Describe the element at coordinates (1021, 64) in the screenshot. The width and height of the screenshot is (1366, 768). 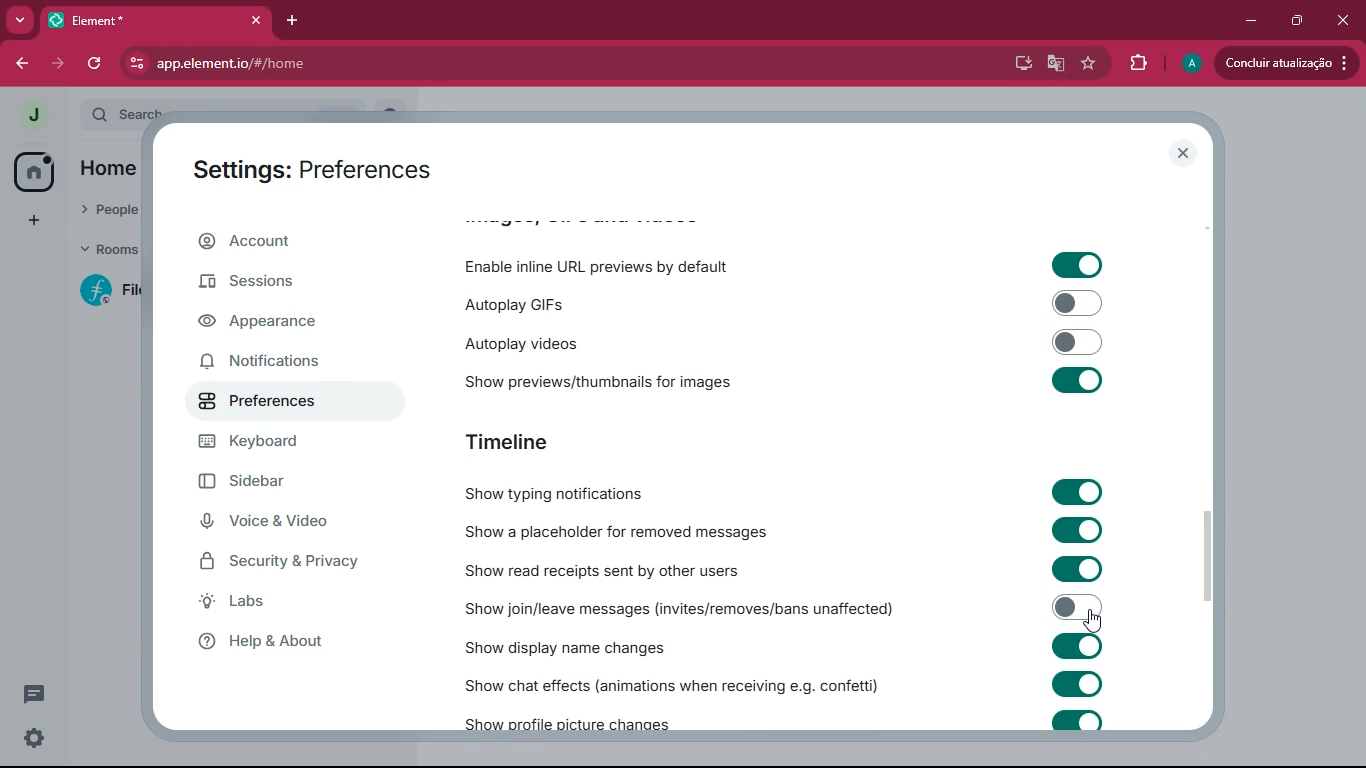
I see `desktop` at that location.